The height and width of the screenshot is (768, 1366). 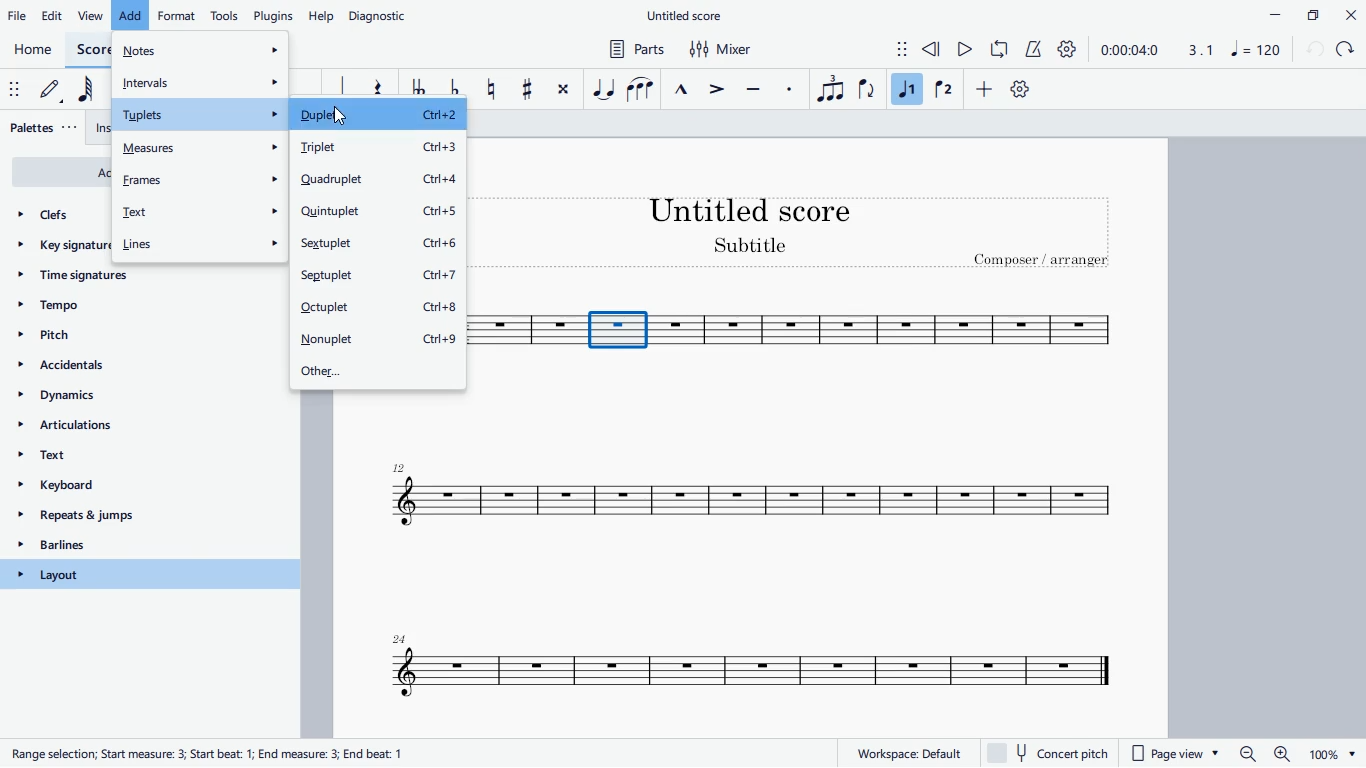 I want to click on other, so click(x=378, y=370).